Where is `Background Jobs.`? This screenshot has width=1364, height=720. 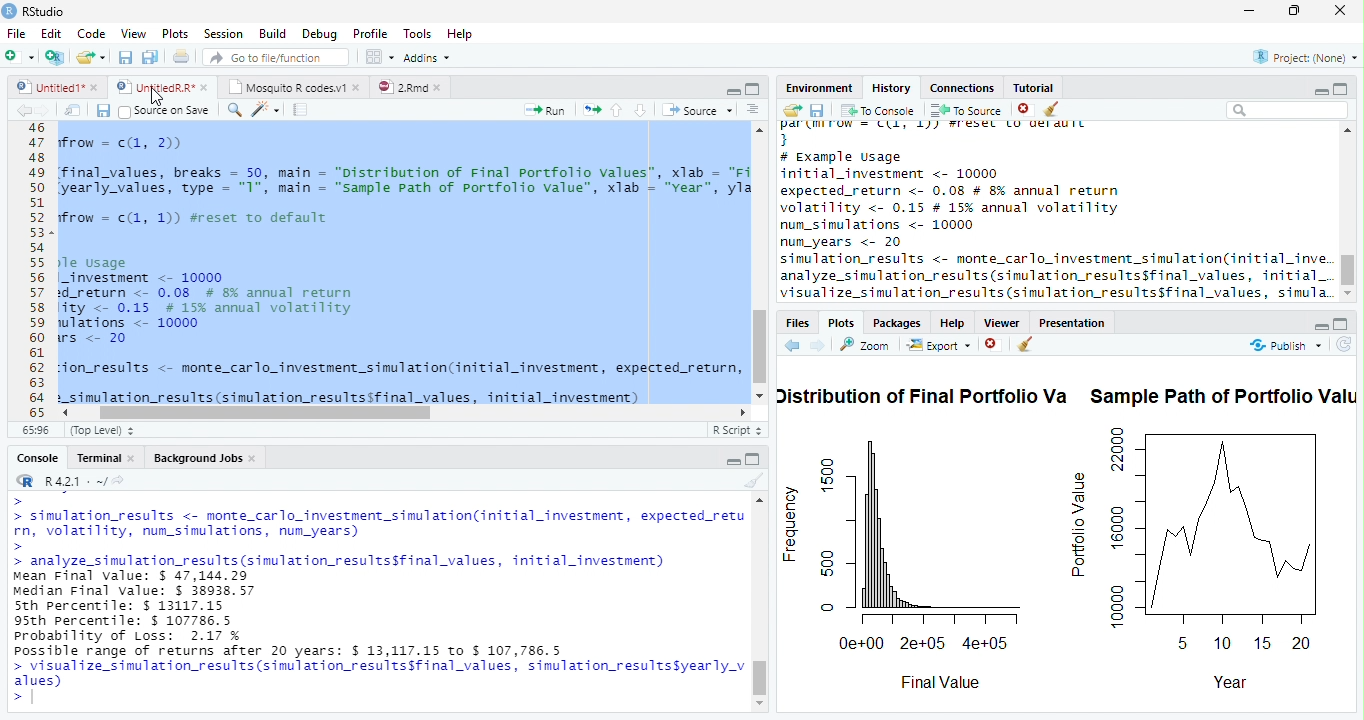 Background Jobs. is located at coordinates (206, 457).